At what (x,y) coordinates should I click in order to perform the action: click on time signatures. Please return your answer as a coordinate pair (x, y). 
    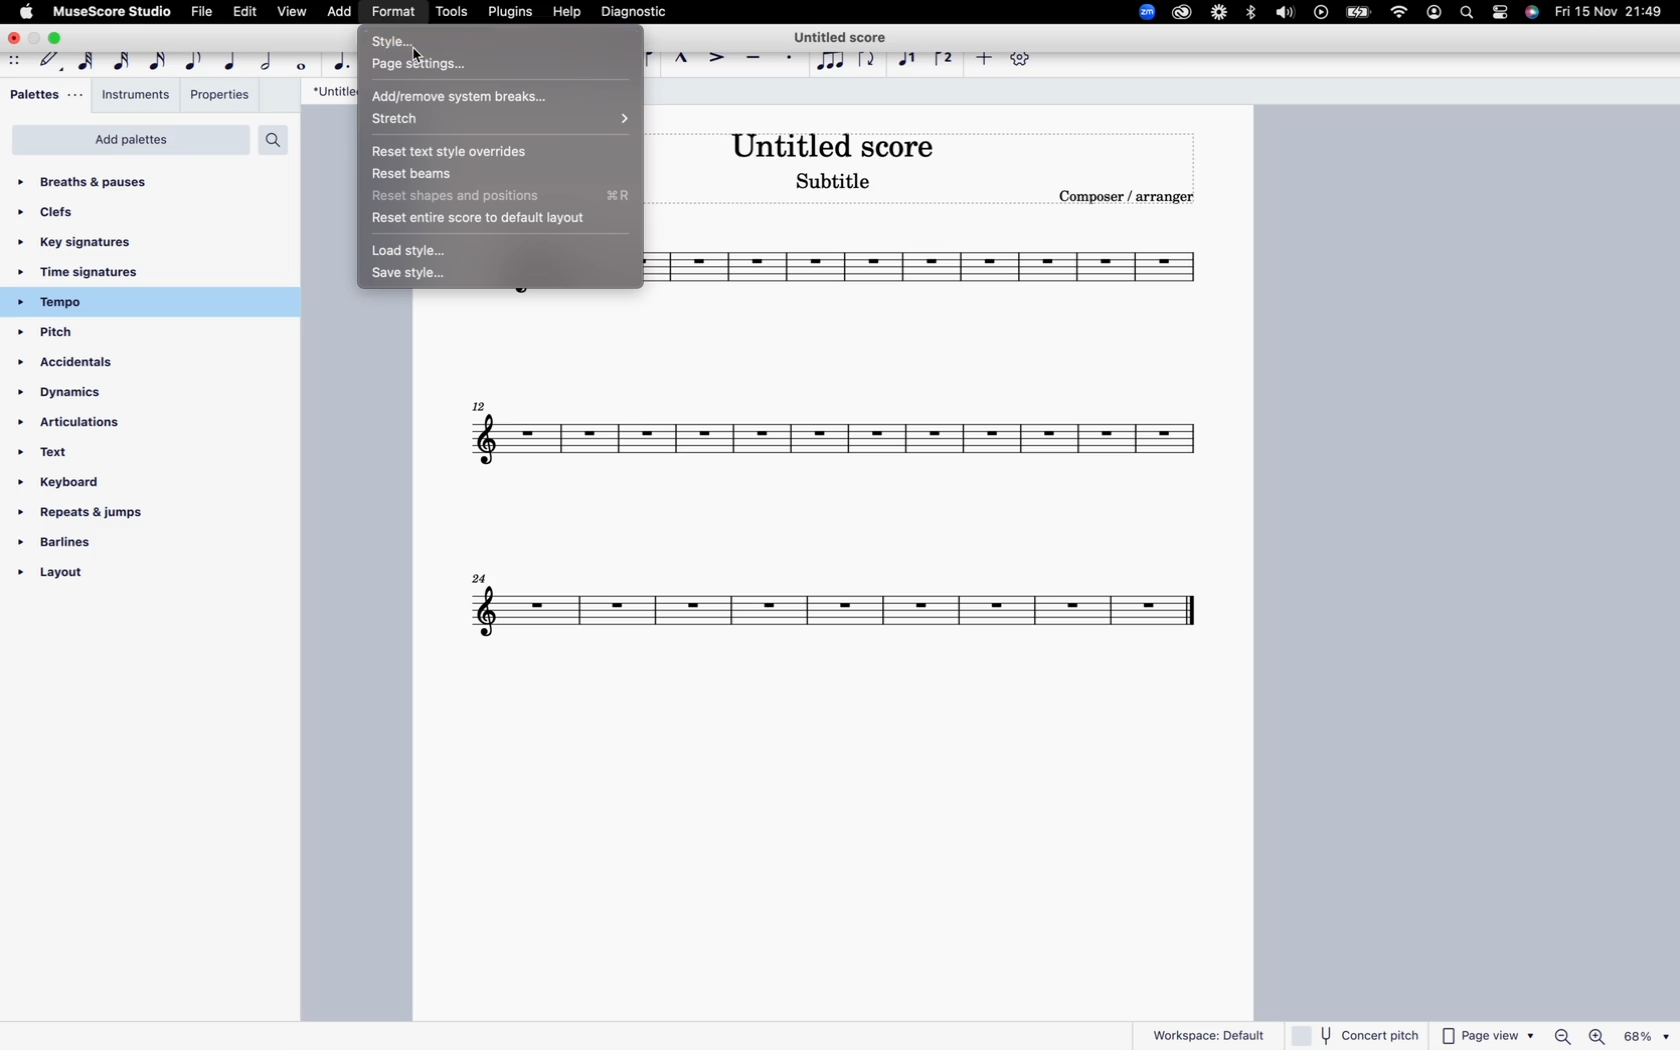
    Looking at the image, I should click on (114, 274).